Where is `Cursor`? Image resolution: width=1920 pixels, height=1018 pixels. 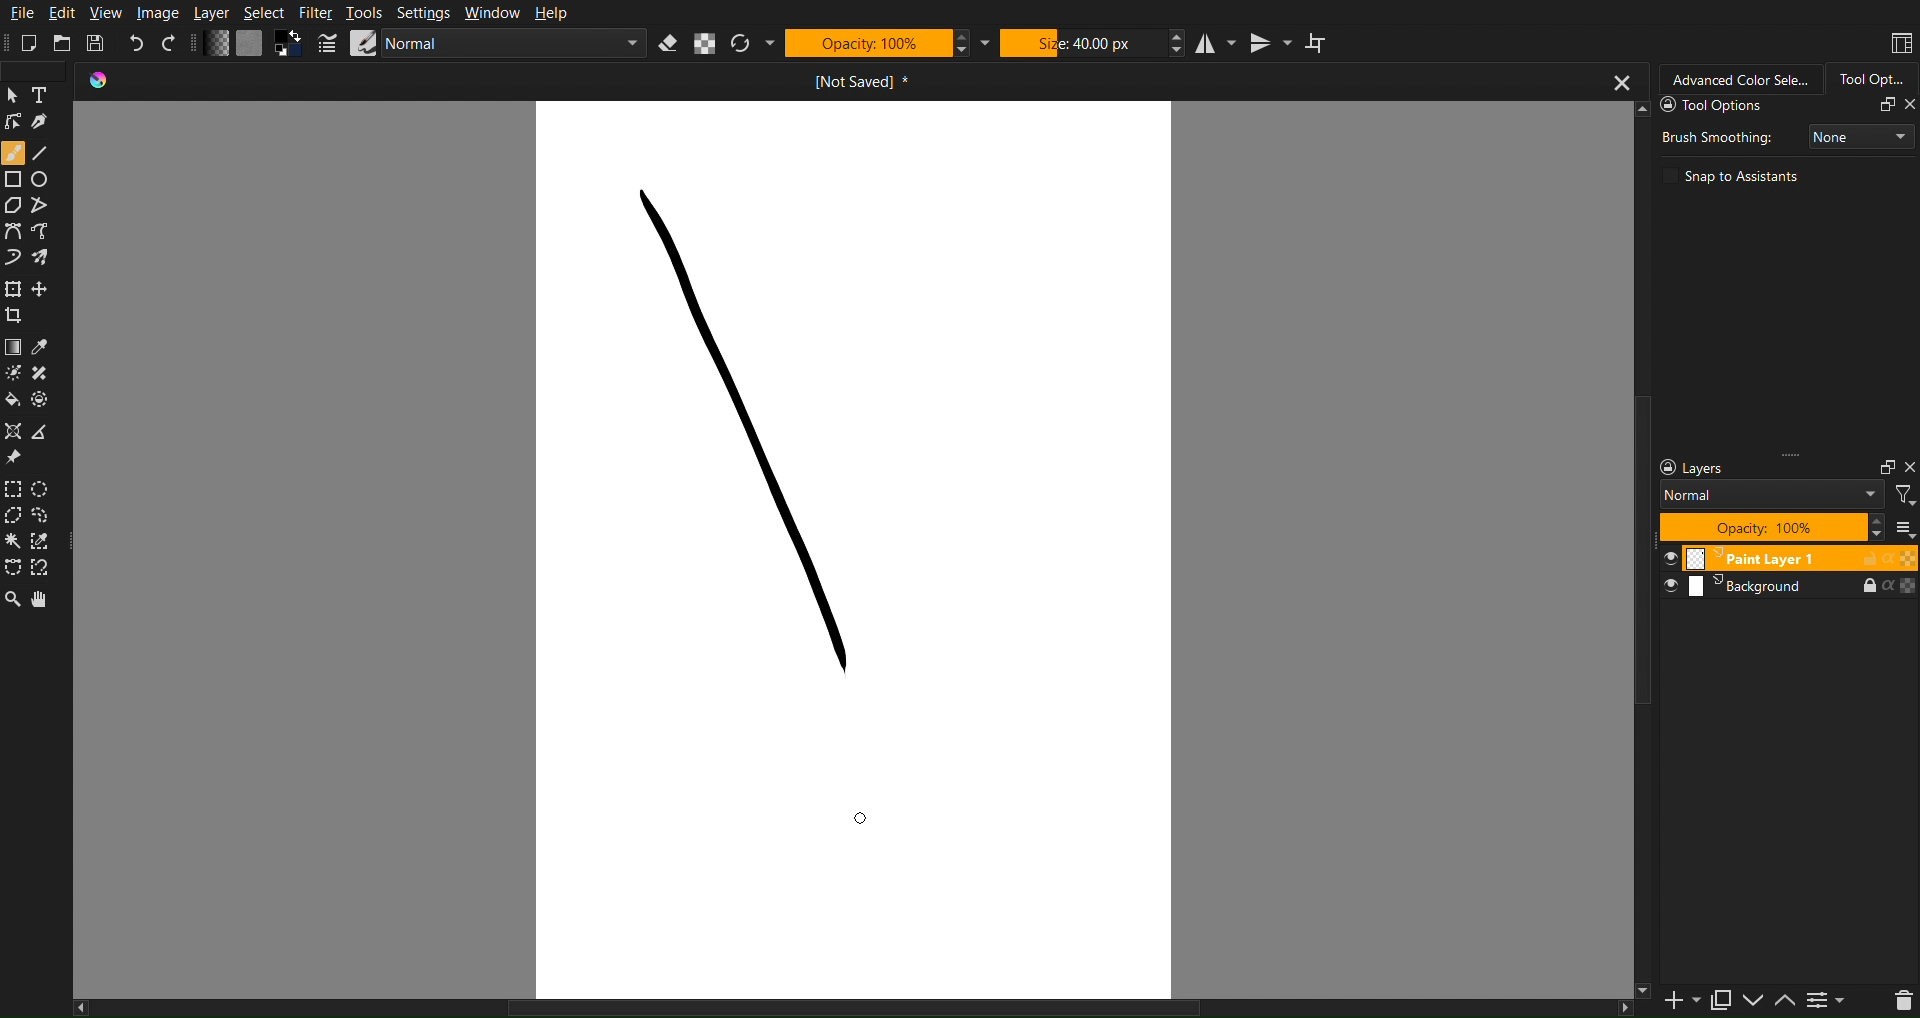 Cursor is located at coordinates (864, 819).